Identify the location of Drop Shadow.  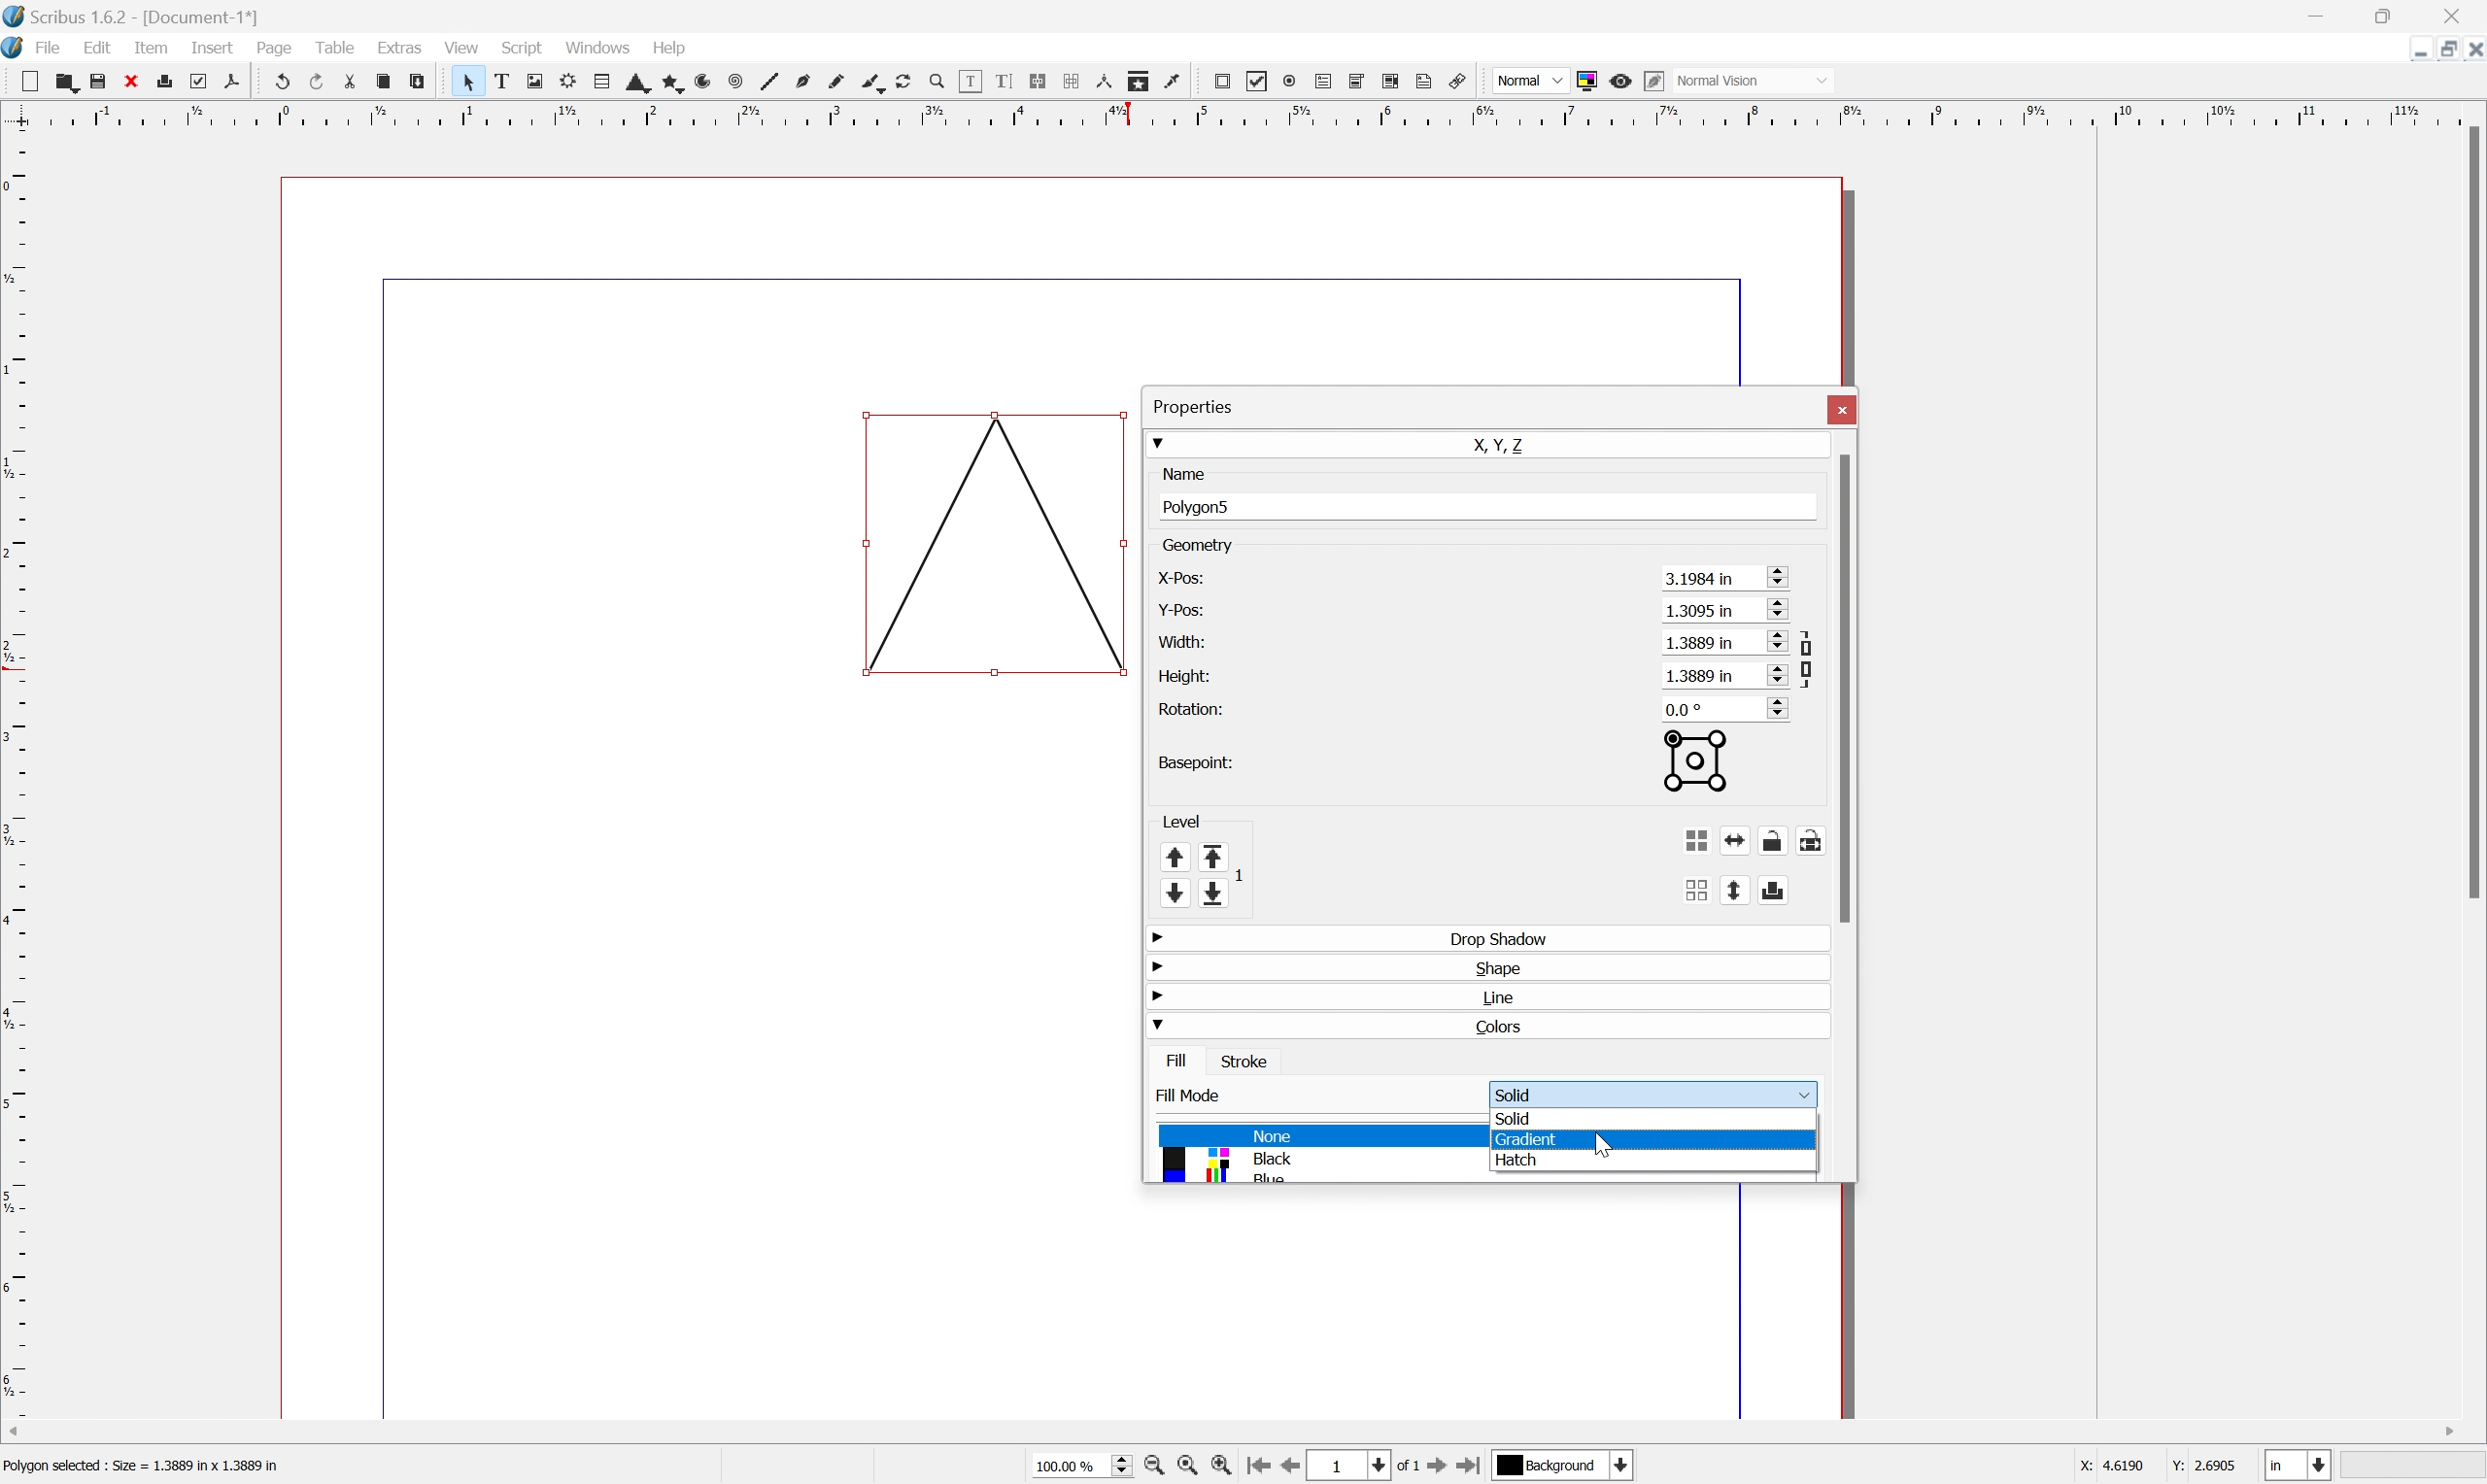
(1508, 937).